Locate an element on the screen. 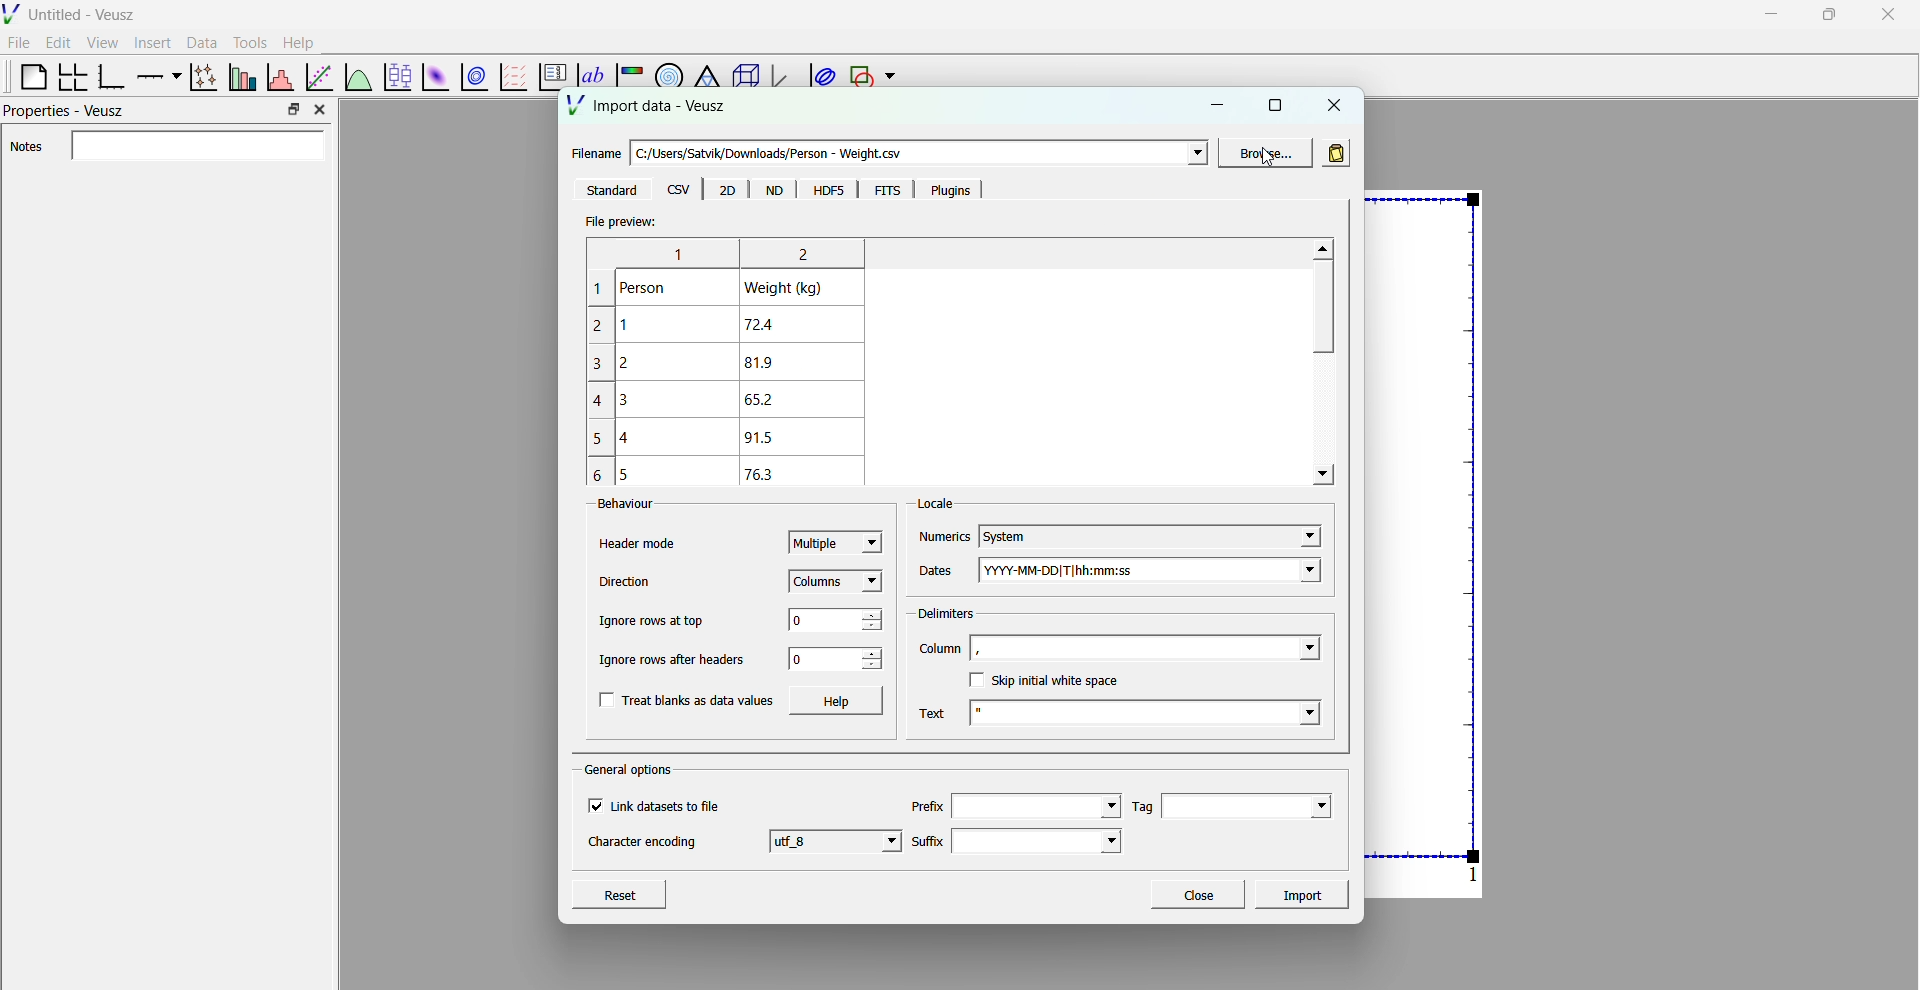 The image size is (1920, 990). plot covariance ellipses is located at coordinates (820, 76).